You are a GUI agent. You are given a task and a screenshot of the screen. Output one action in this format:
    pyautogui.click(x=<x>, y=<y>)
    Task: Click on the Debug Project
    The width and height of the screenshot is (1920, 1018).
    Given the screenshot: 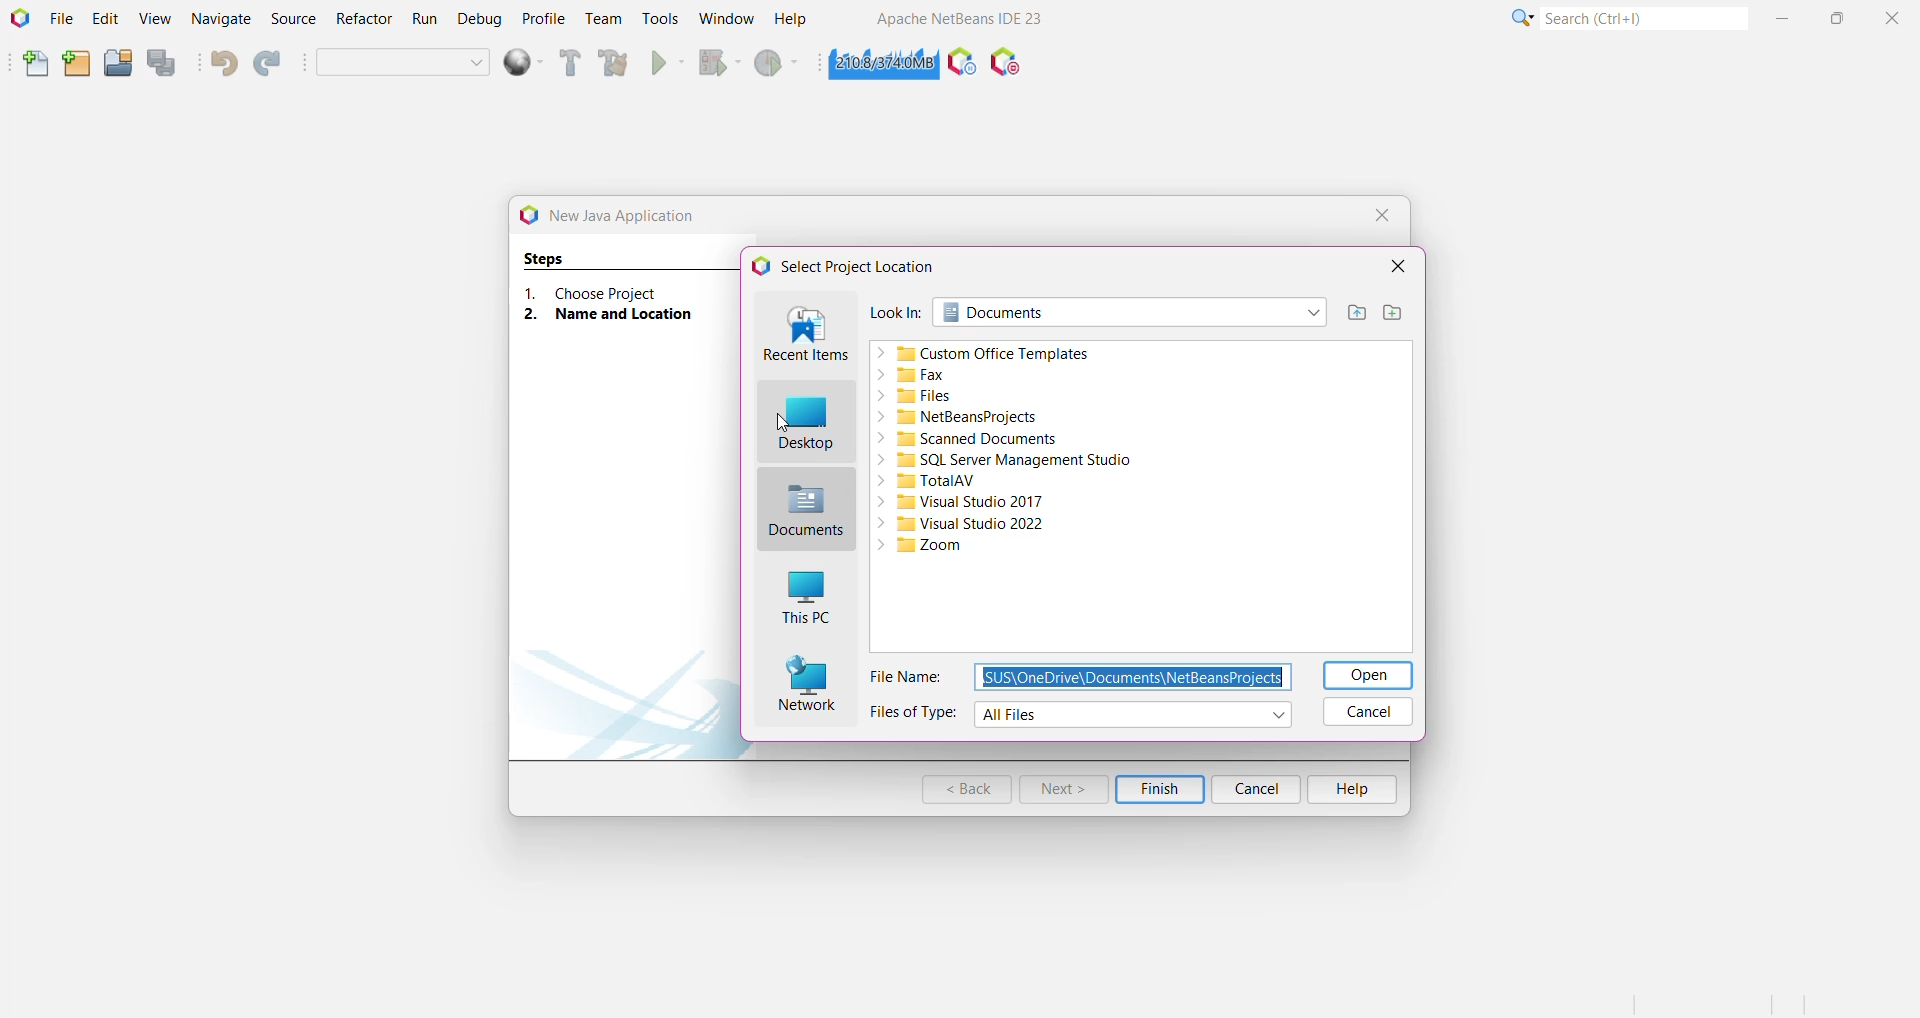 What is the action you would take?
    pyautogui.click(x=717, y=63)
    